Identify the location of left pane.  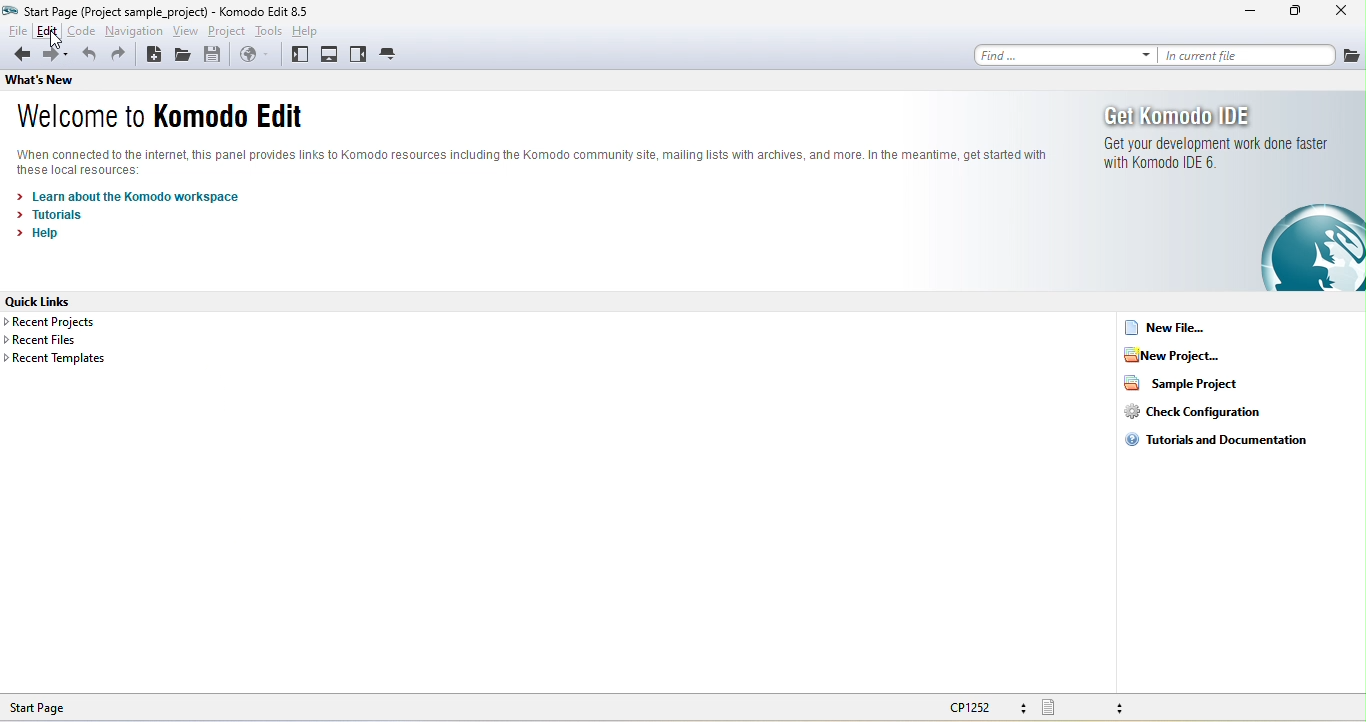
(300, 56).